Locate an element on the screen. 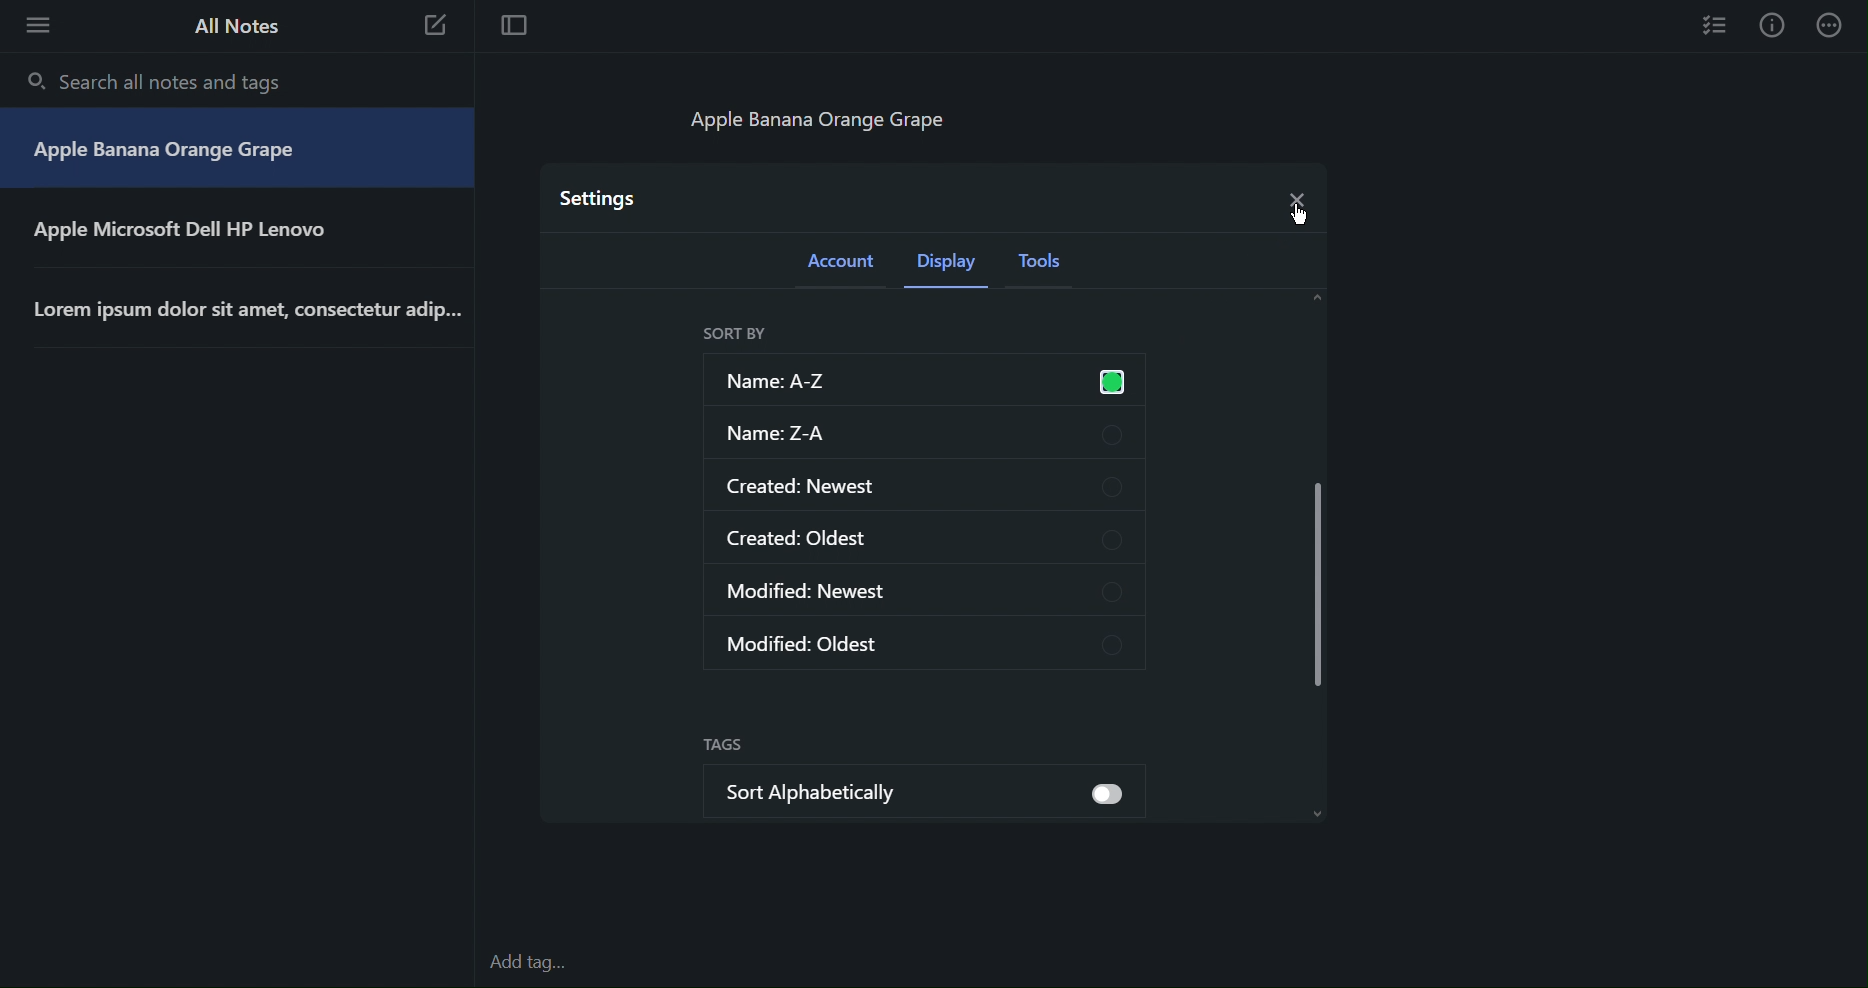 The image size is (1868, 988). Modified: Newest is located at coordinates (923, 592).